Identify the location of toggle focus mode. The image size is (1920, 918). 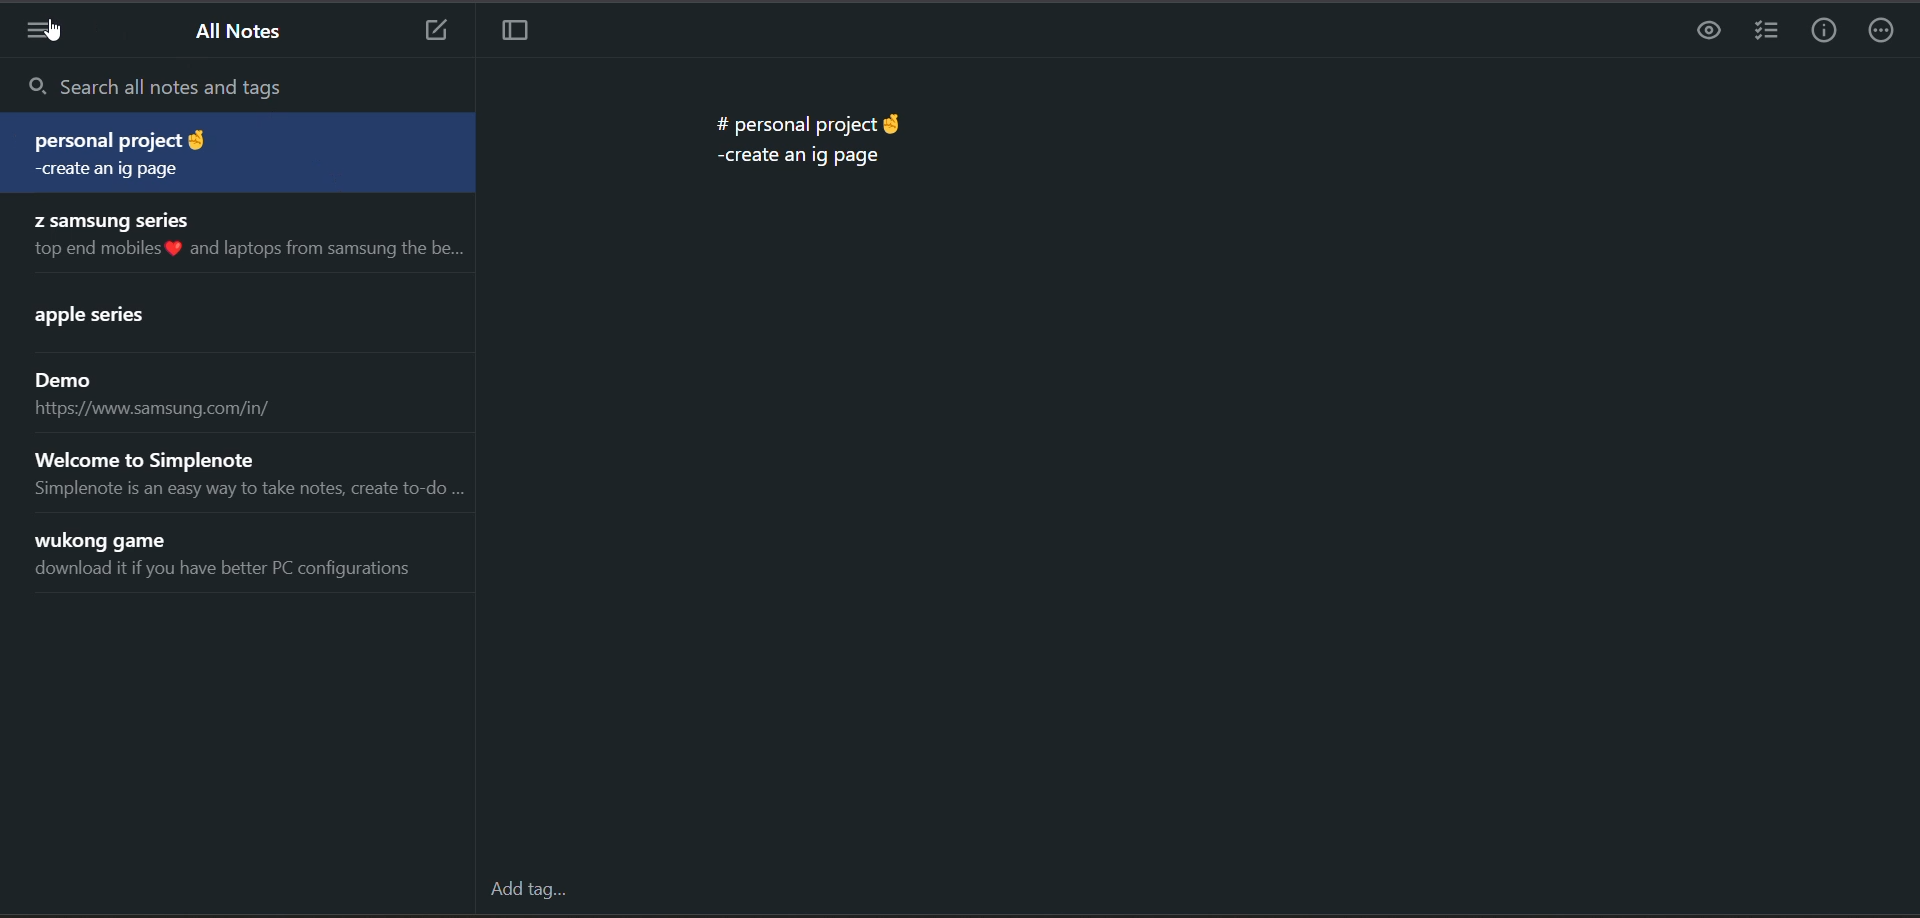
(516, 31).